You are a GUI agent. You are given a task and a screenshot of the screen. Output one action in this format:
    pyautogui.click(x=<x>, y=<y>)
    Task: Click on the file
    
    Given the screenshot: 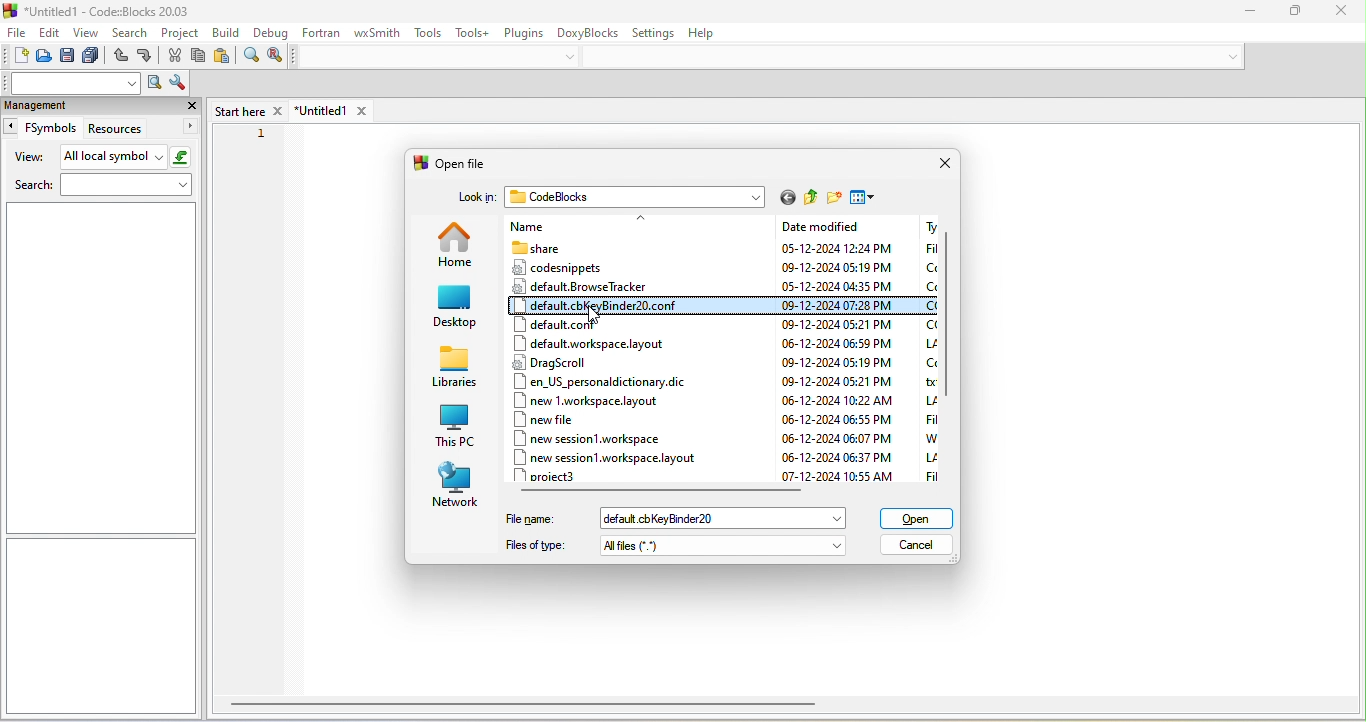 What is the action you would take?
    pyautogui.click(x=17, y=31)
    